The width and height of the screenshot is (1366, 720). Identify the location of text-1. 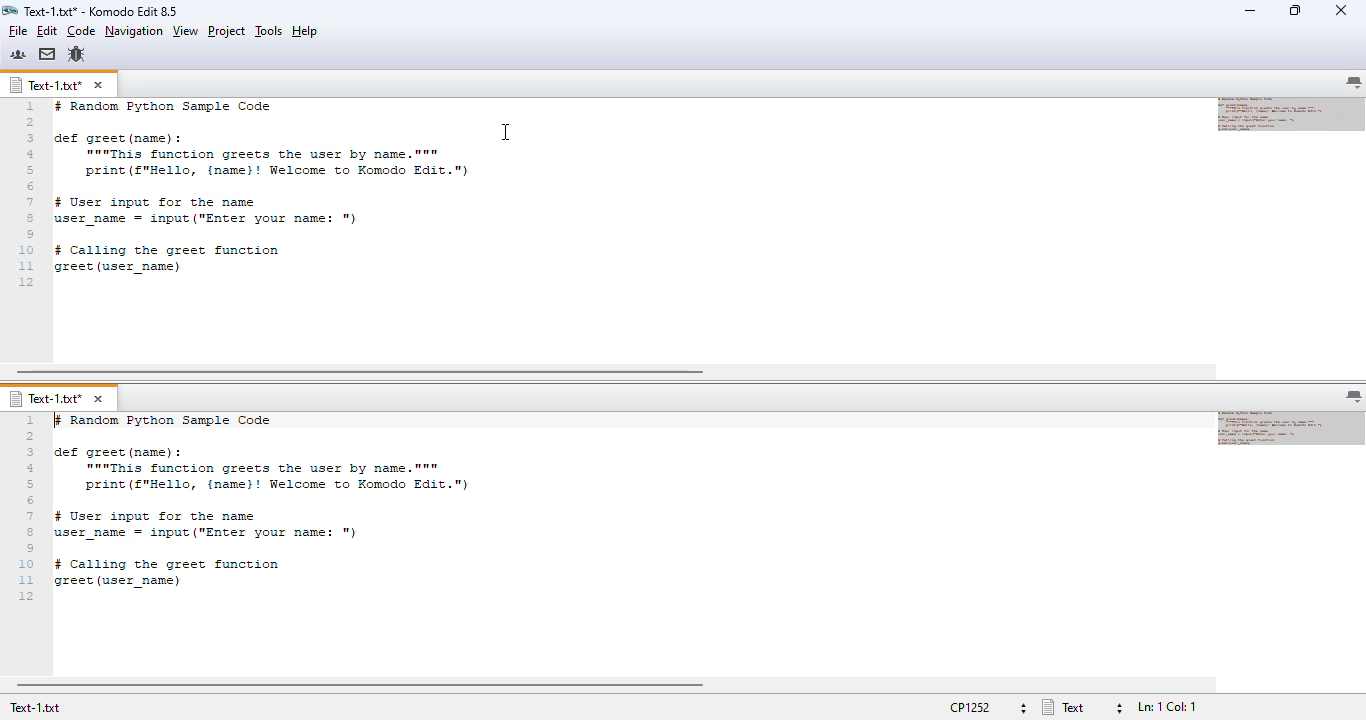
(44, 399).